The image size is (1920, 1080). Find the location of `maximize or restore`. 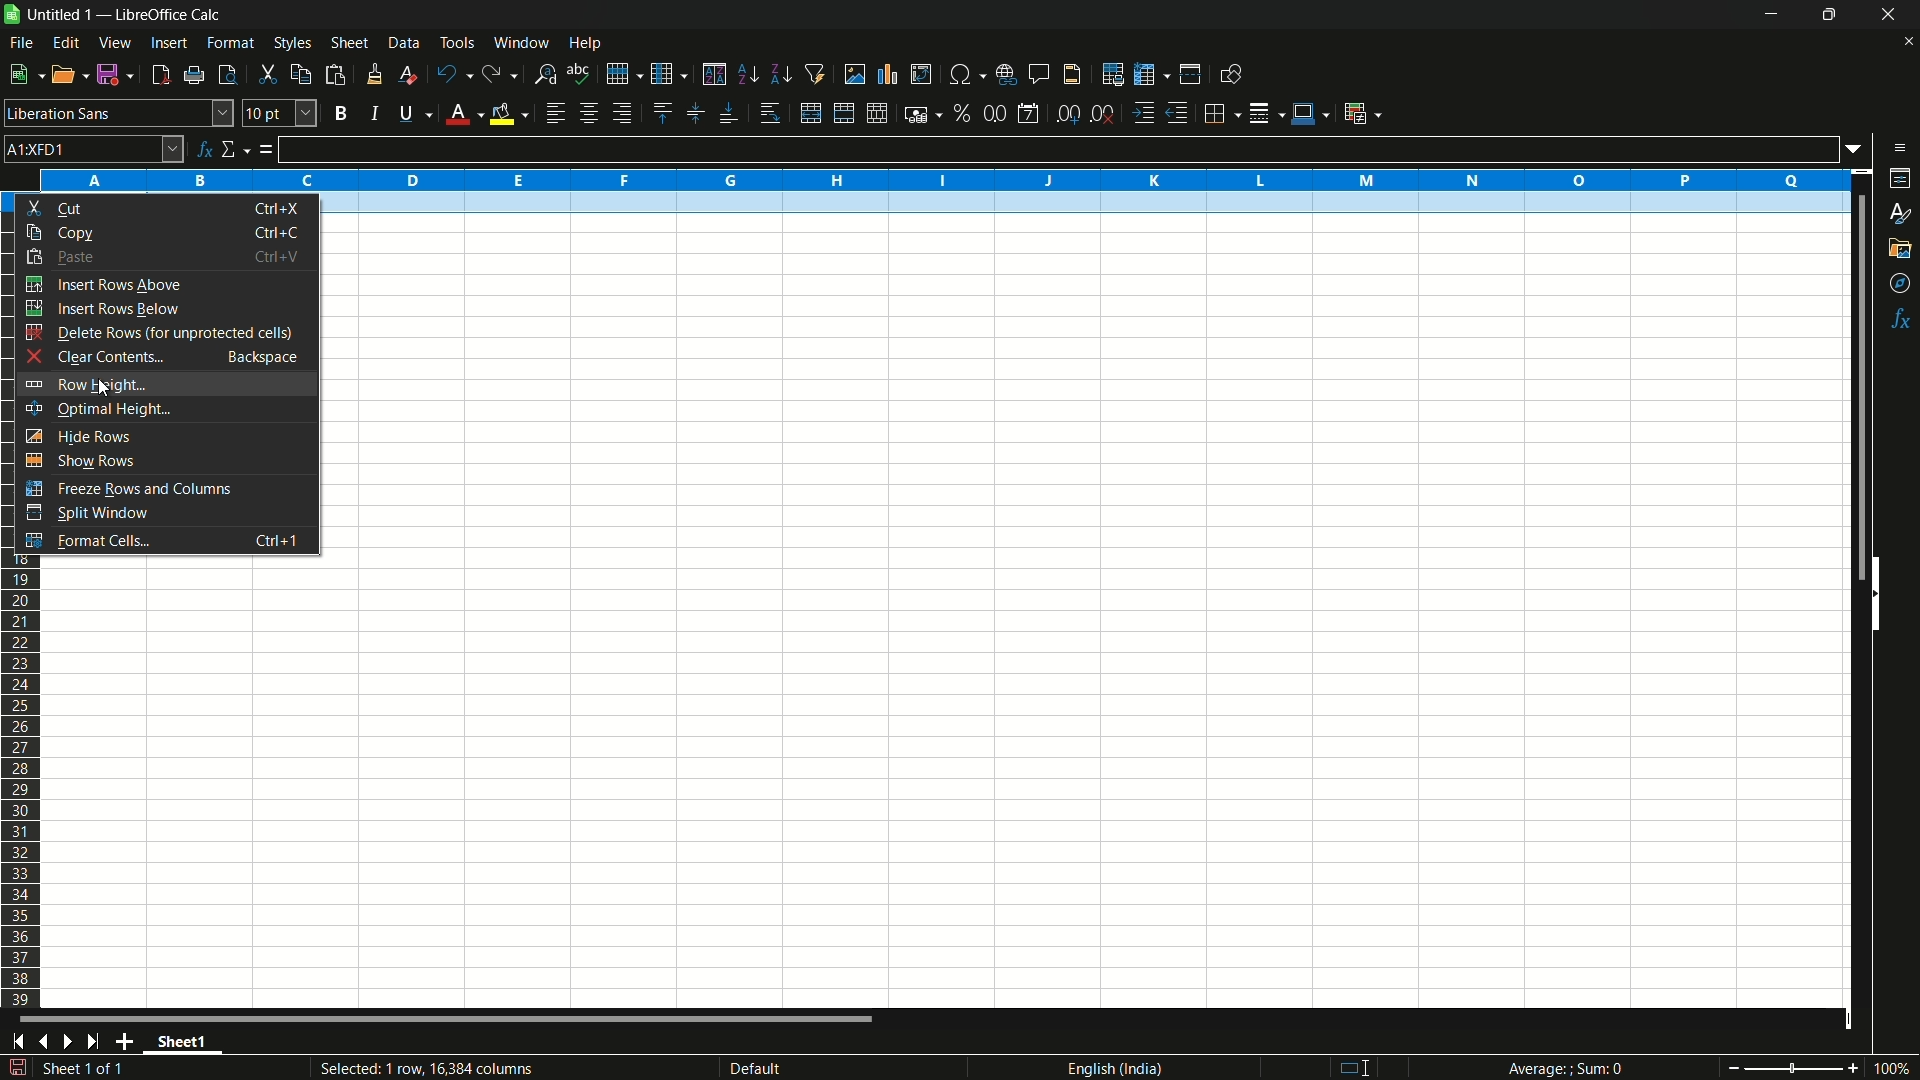

maximize or restore is located at coordinates (1829, 15).